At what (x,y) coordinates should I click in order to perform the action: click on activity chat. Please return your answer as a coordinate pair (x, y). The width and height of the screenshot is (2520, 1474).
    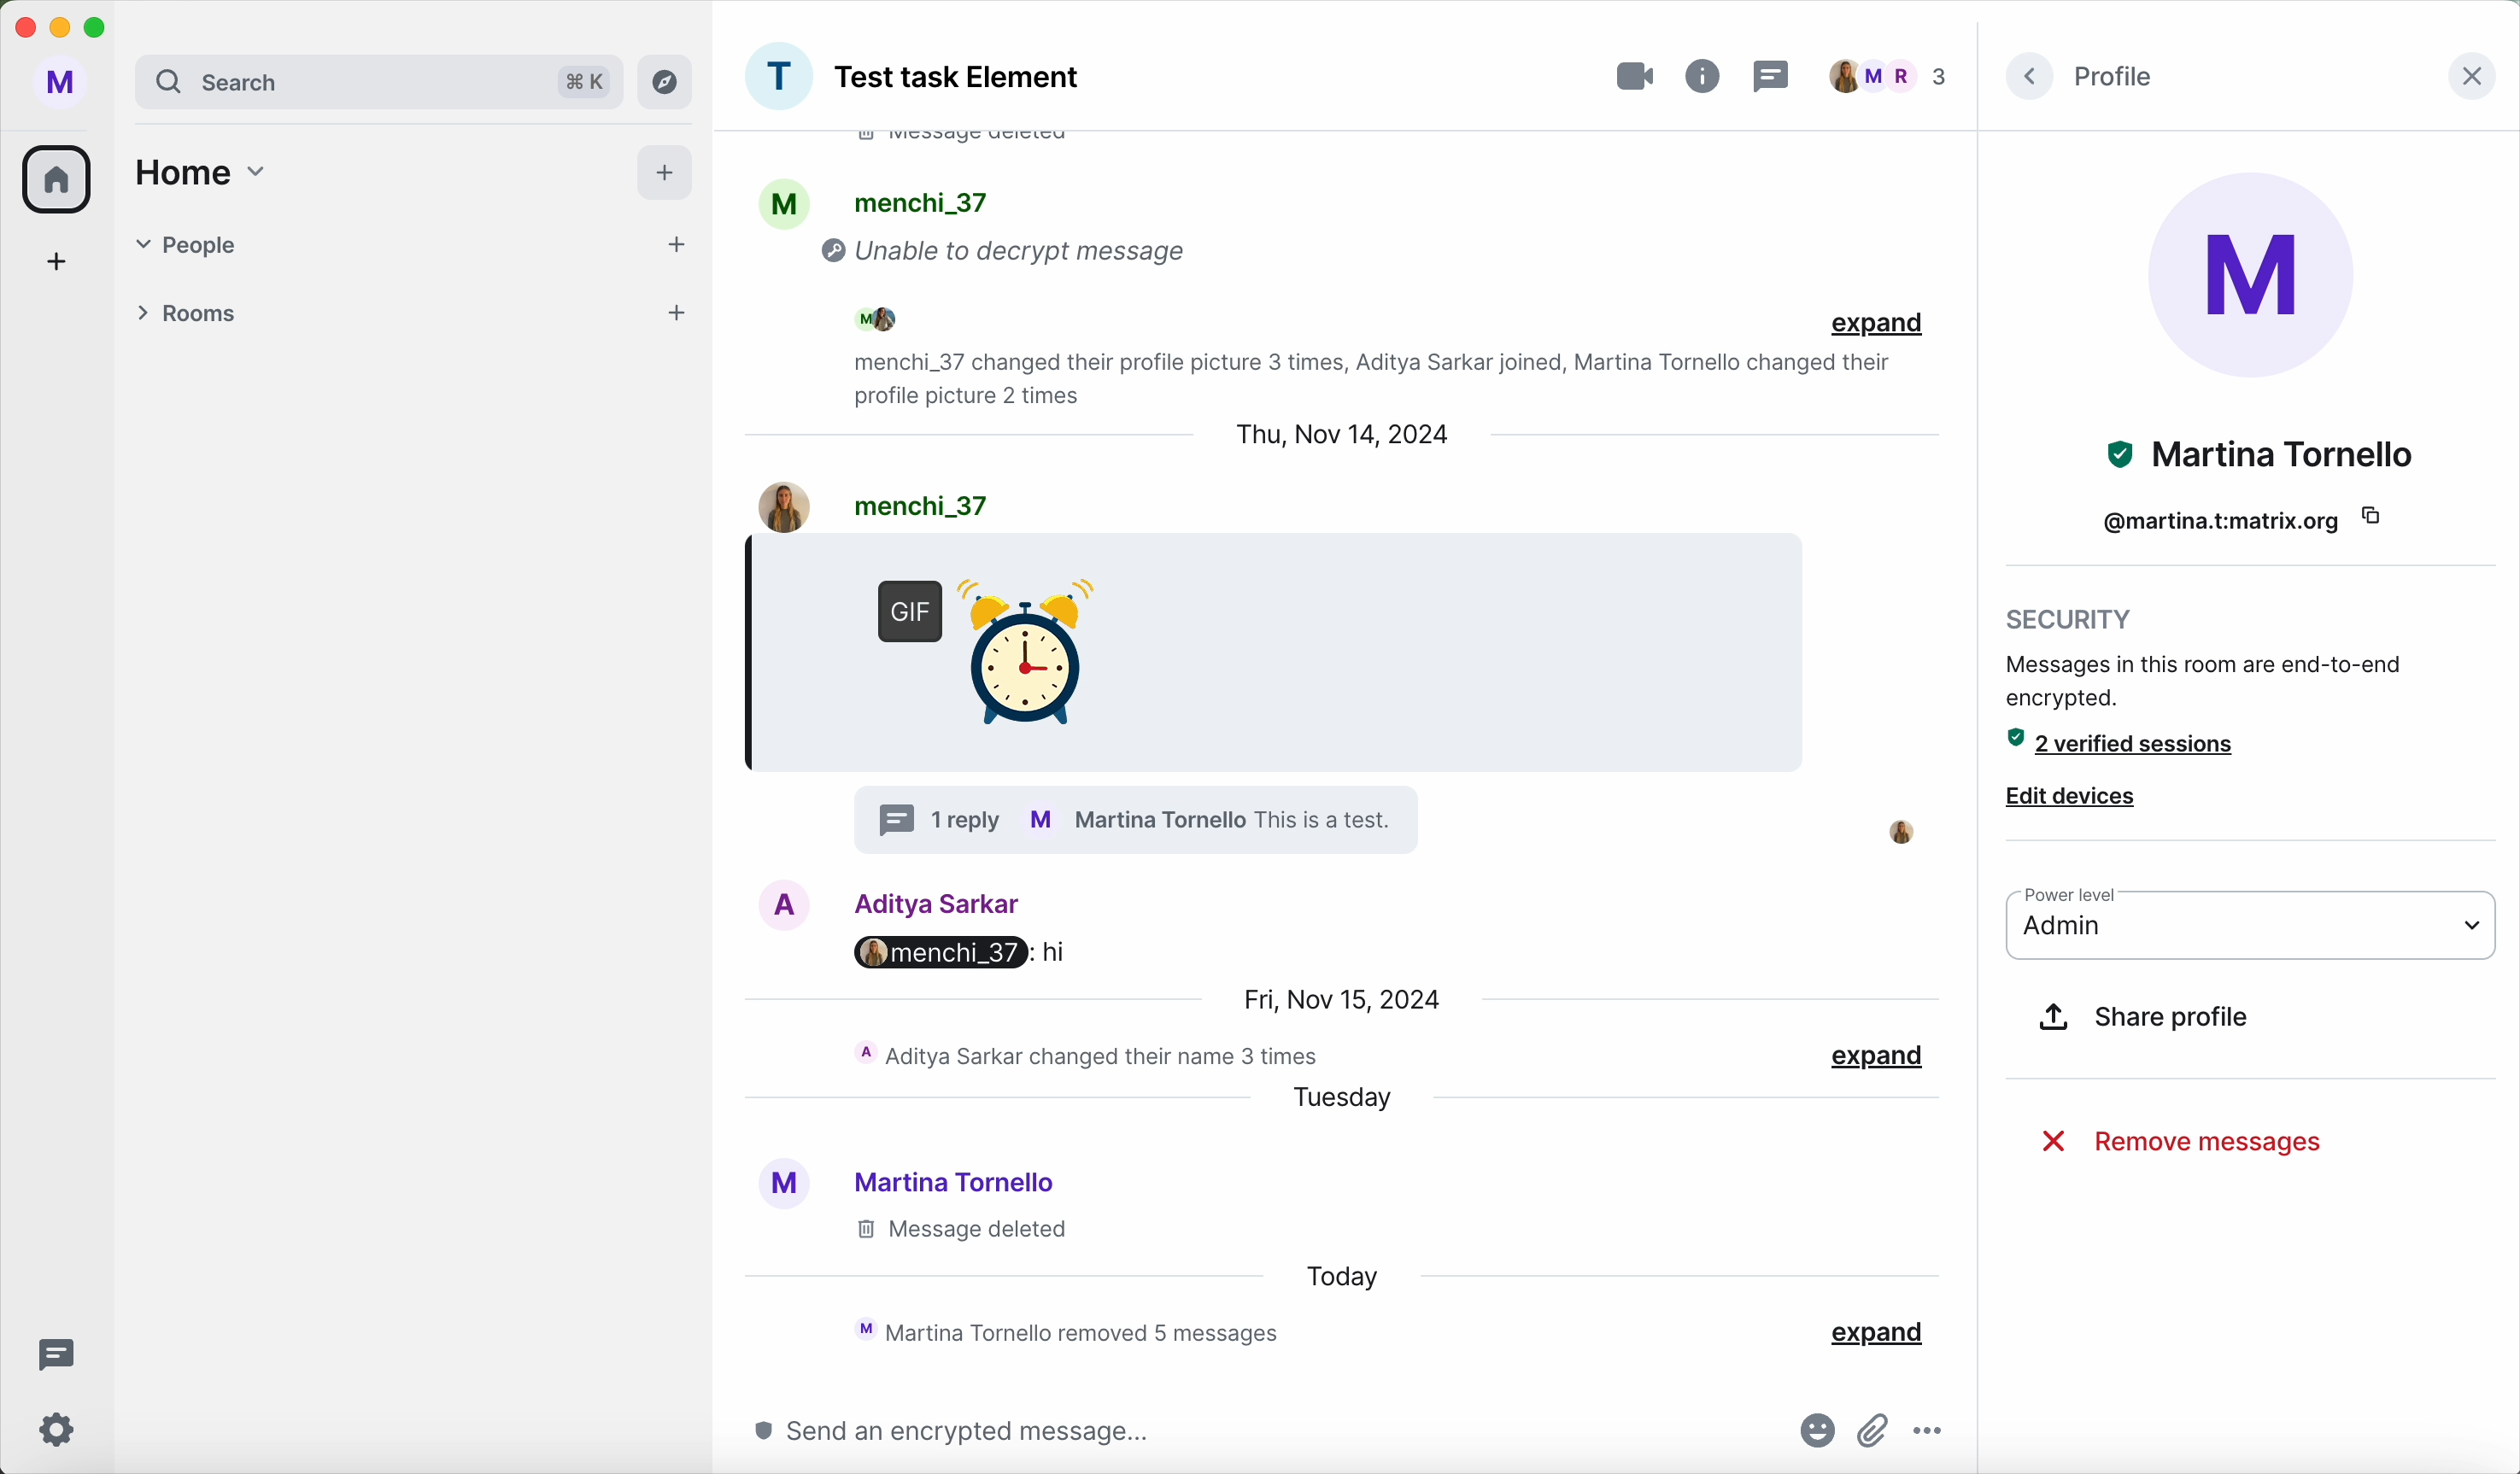
    Looking at the image, I should click on (1091, 1056).